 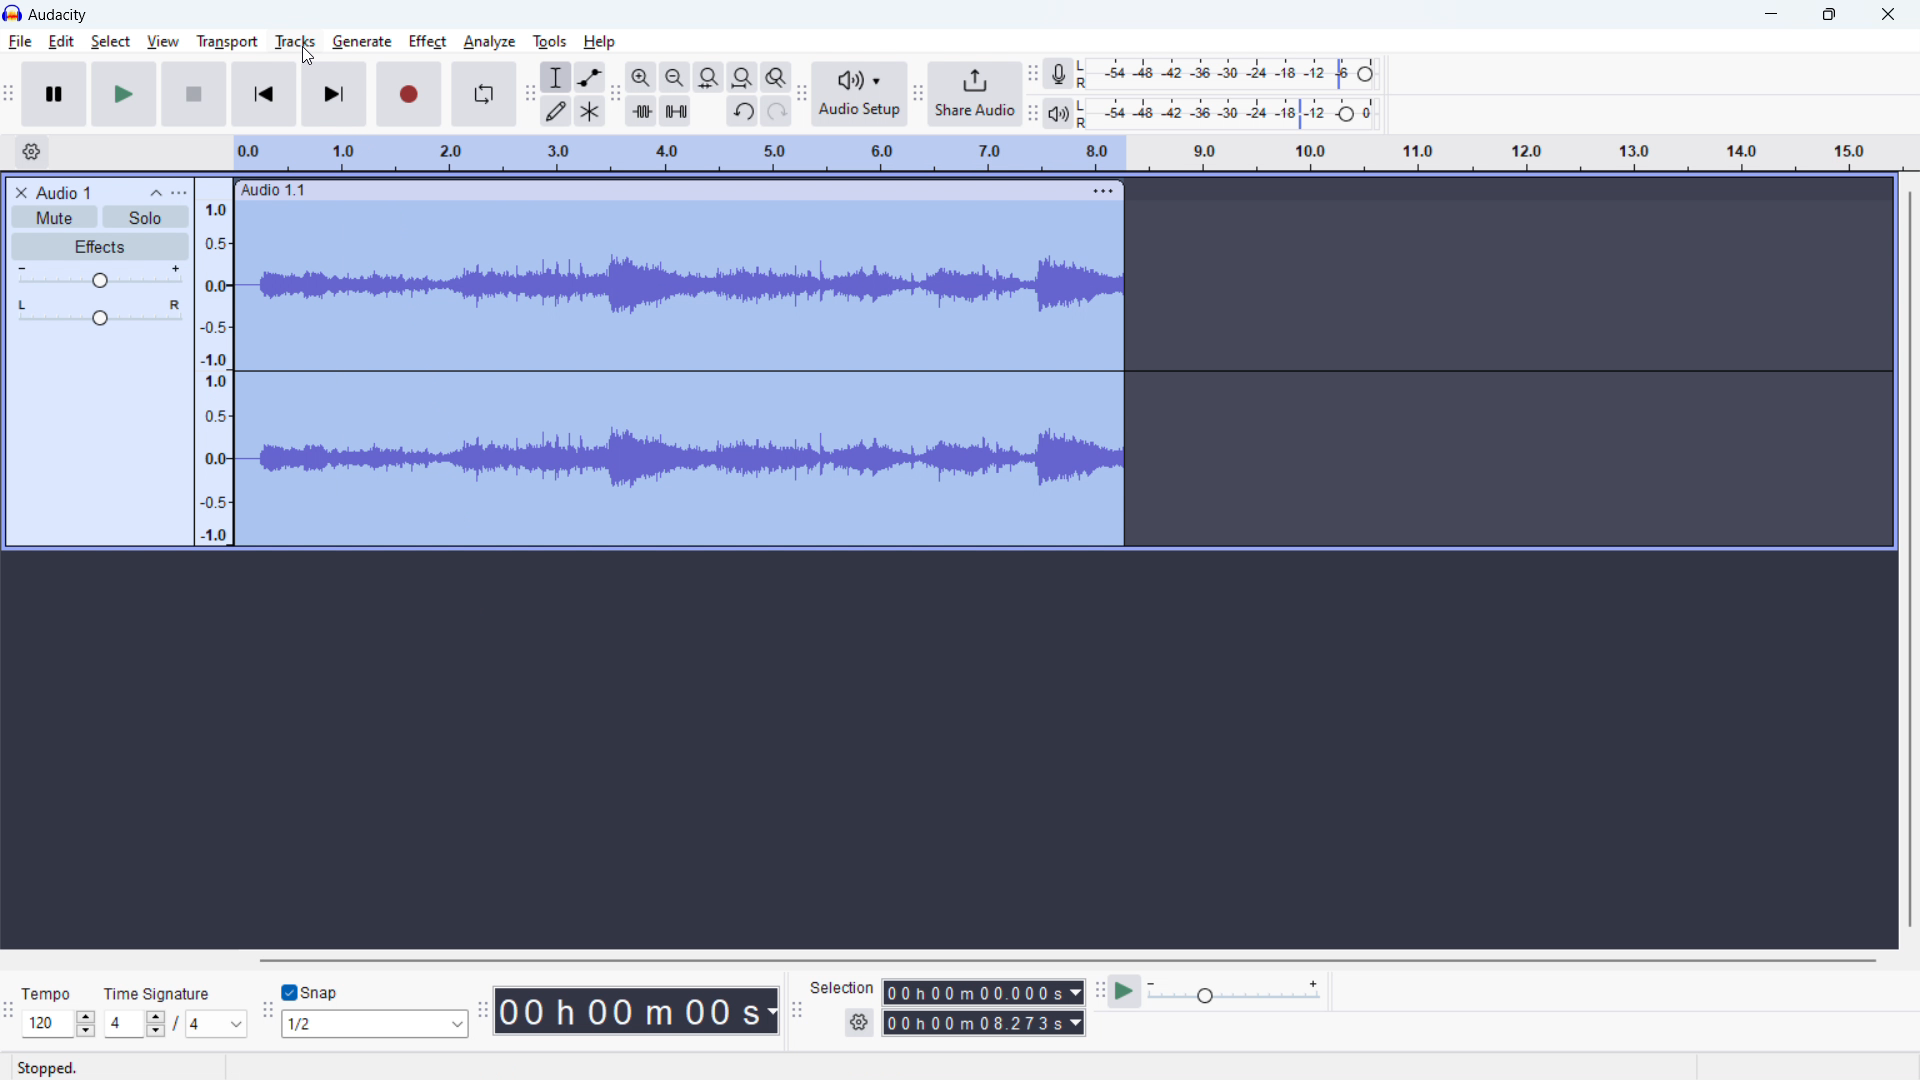 I want to click on Tempo, so click(x=48, y=992).